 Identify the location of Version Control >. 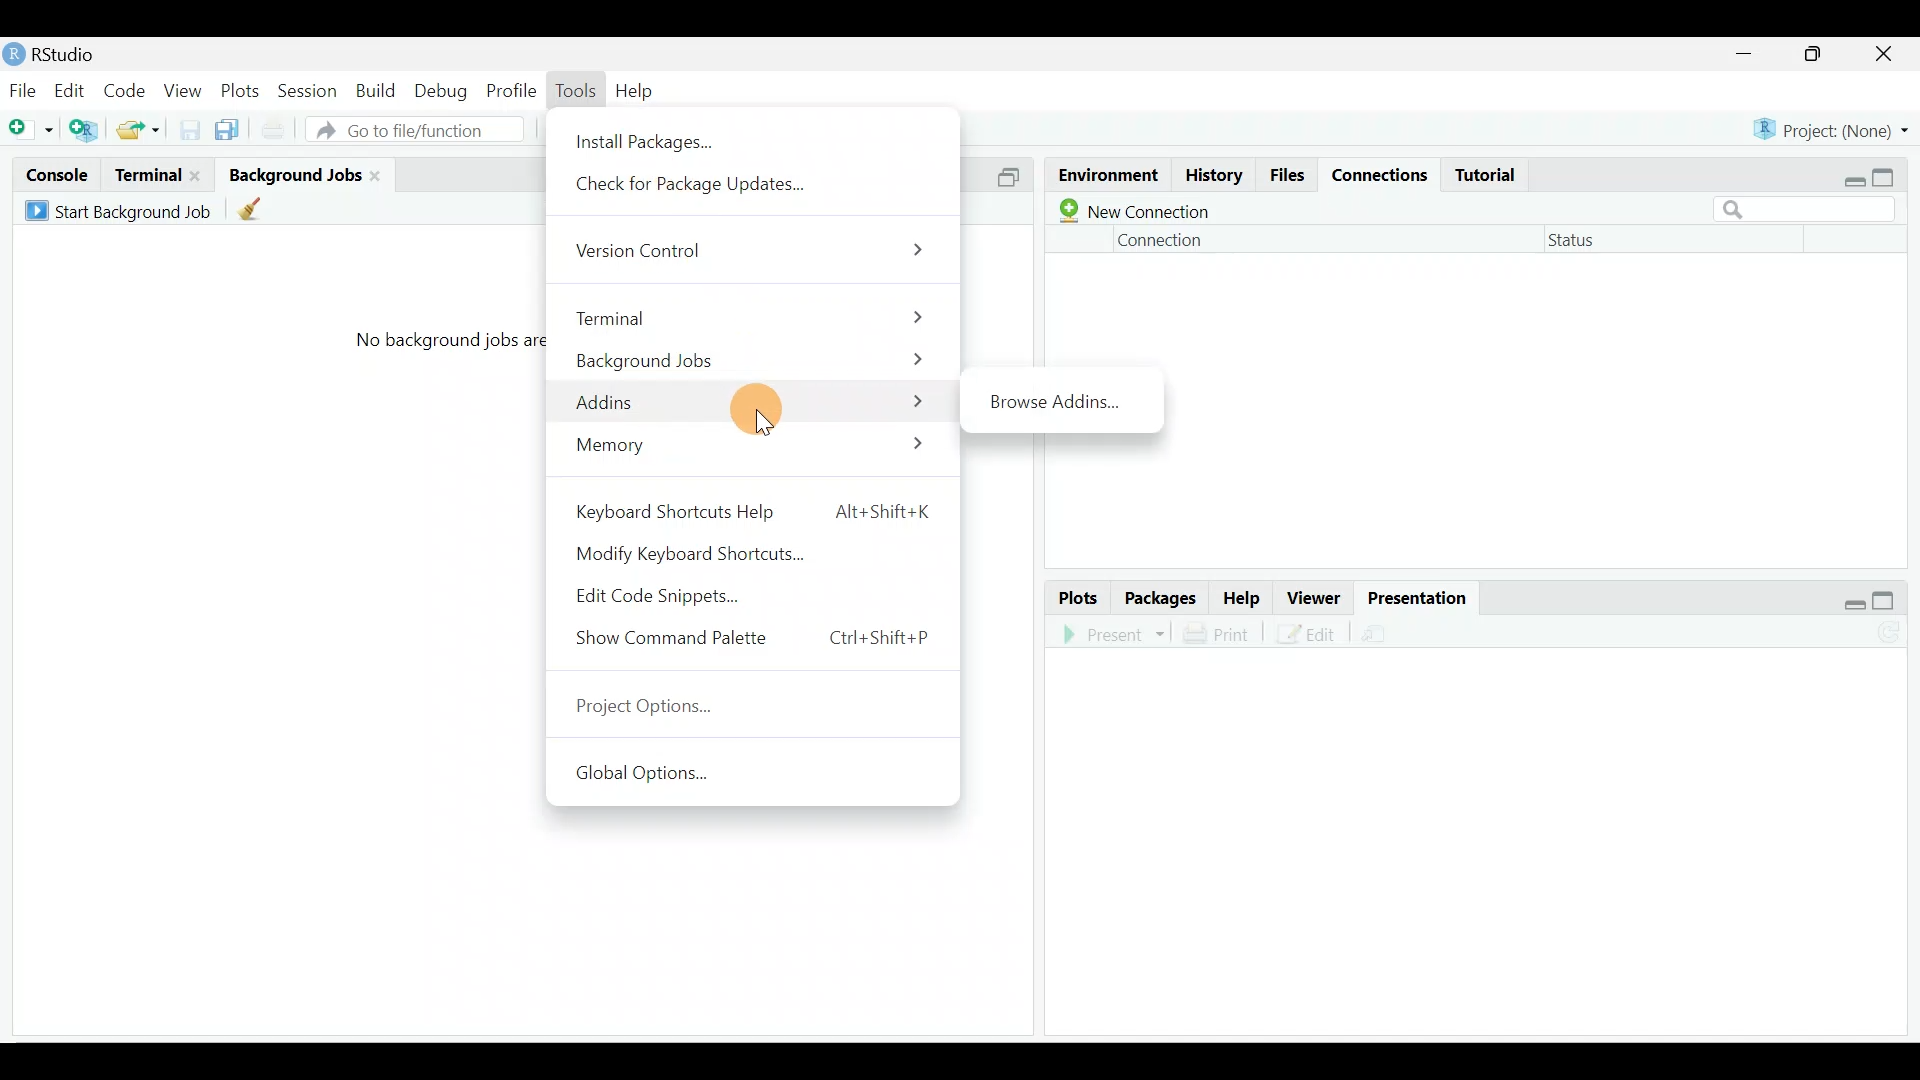
(756, 252).